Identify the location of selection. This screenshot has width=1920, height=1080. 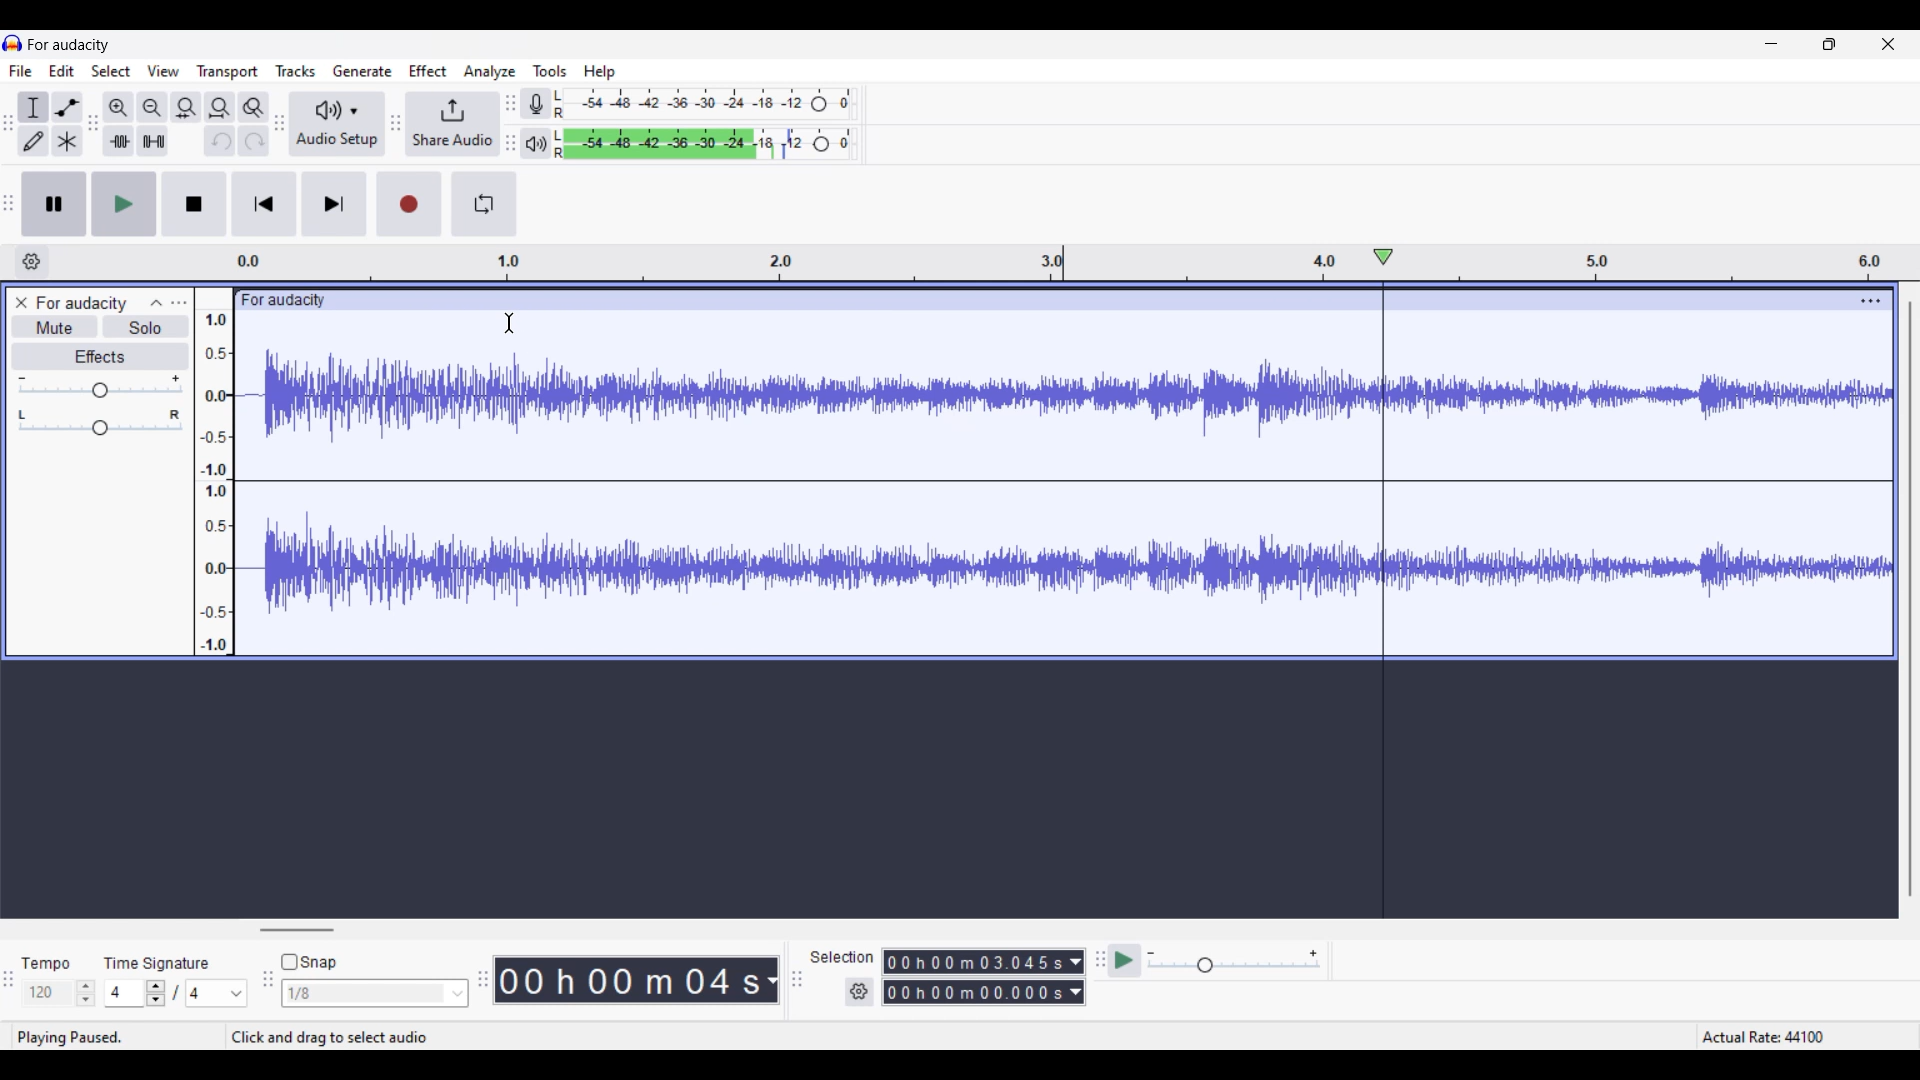
(841, 956).